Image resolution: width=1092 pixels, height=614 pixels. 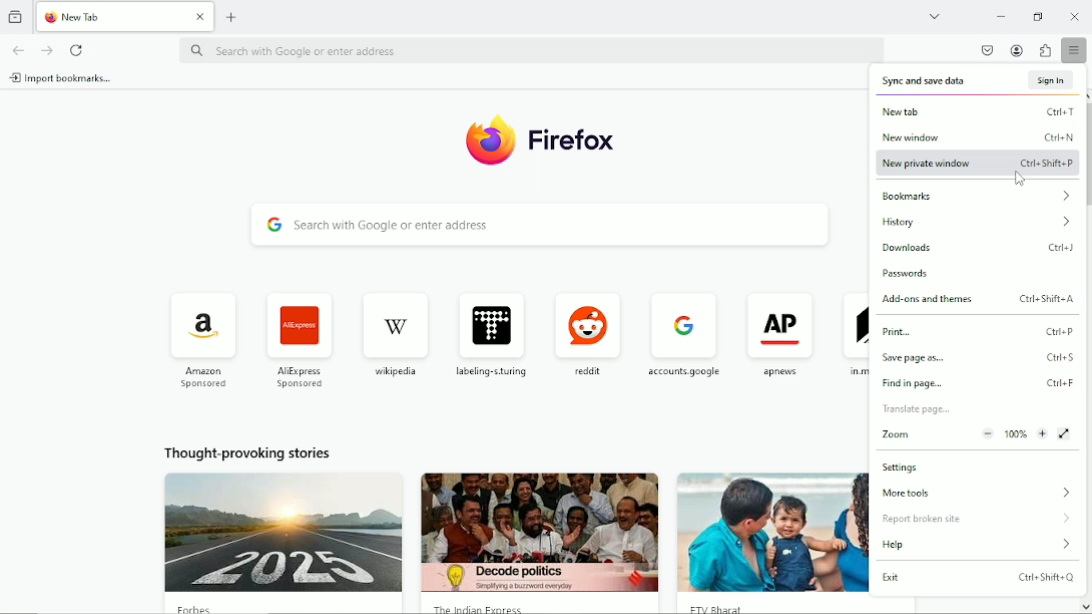 What do you see at coordinates (491, 336) in the screenshot?
I see `labeling turing` at bounding box center [491, 336].